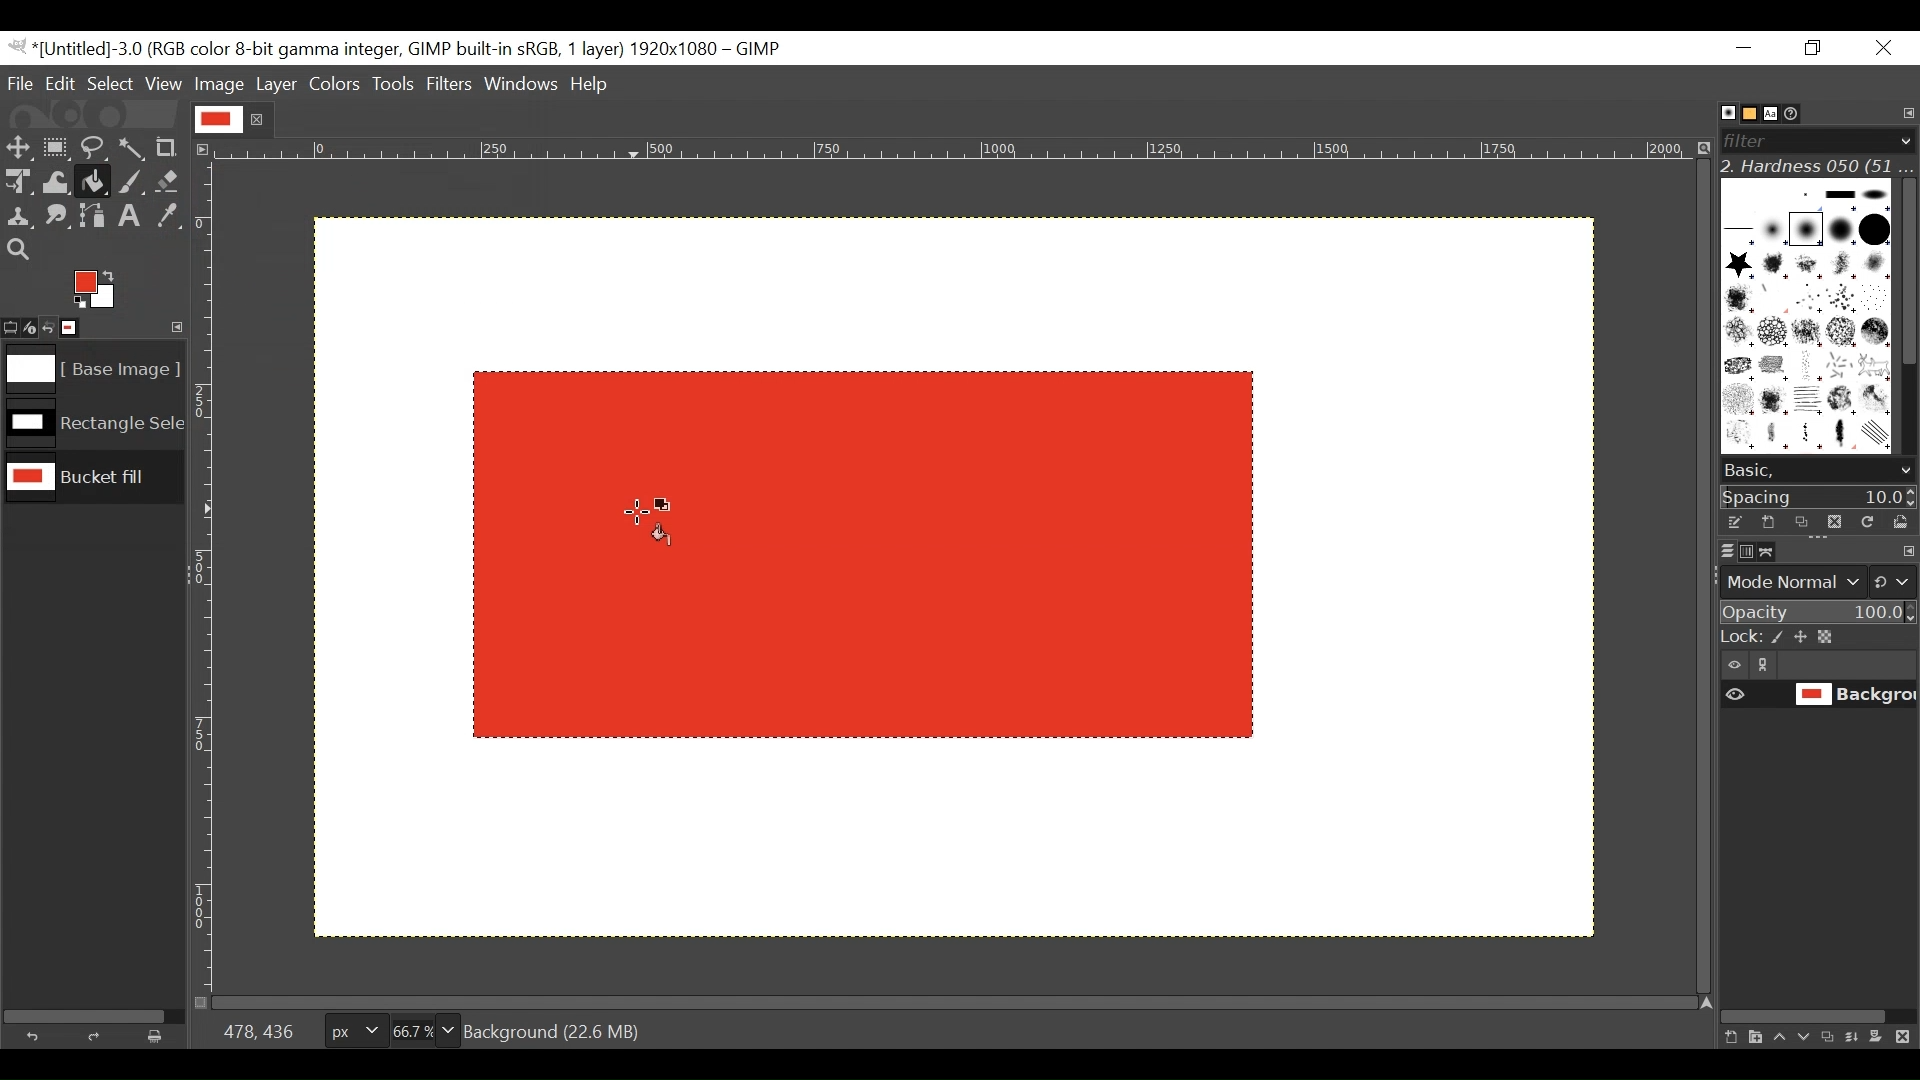  Describe the element at coordinates (867, 552) in the screenshot. I see `Image` at that location.